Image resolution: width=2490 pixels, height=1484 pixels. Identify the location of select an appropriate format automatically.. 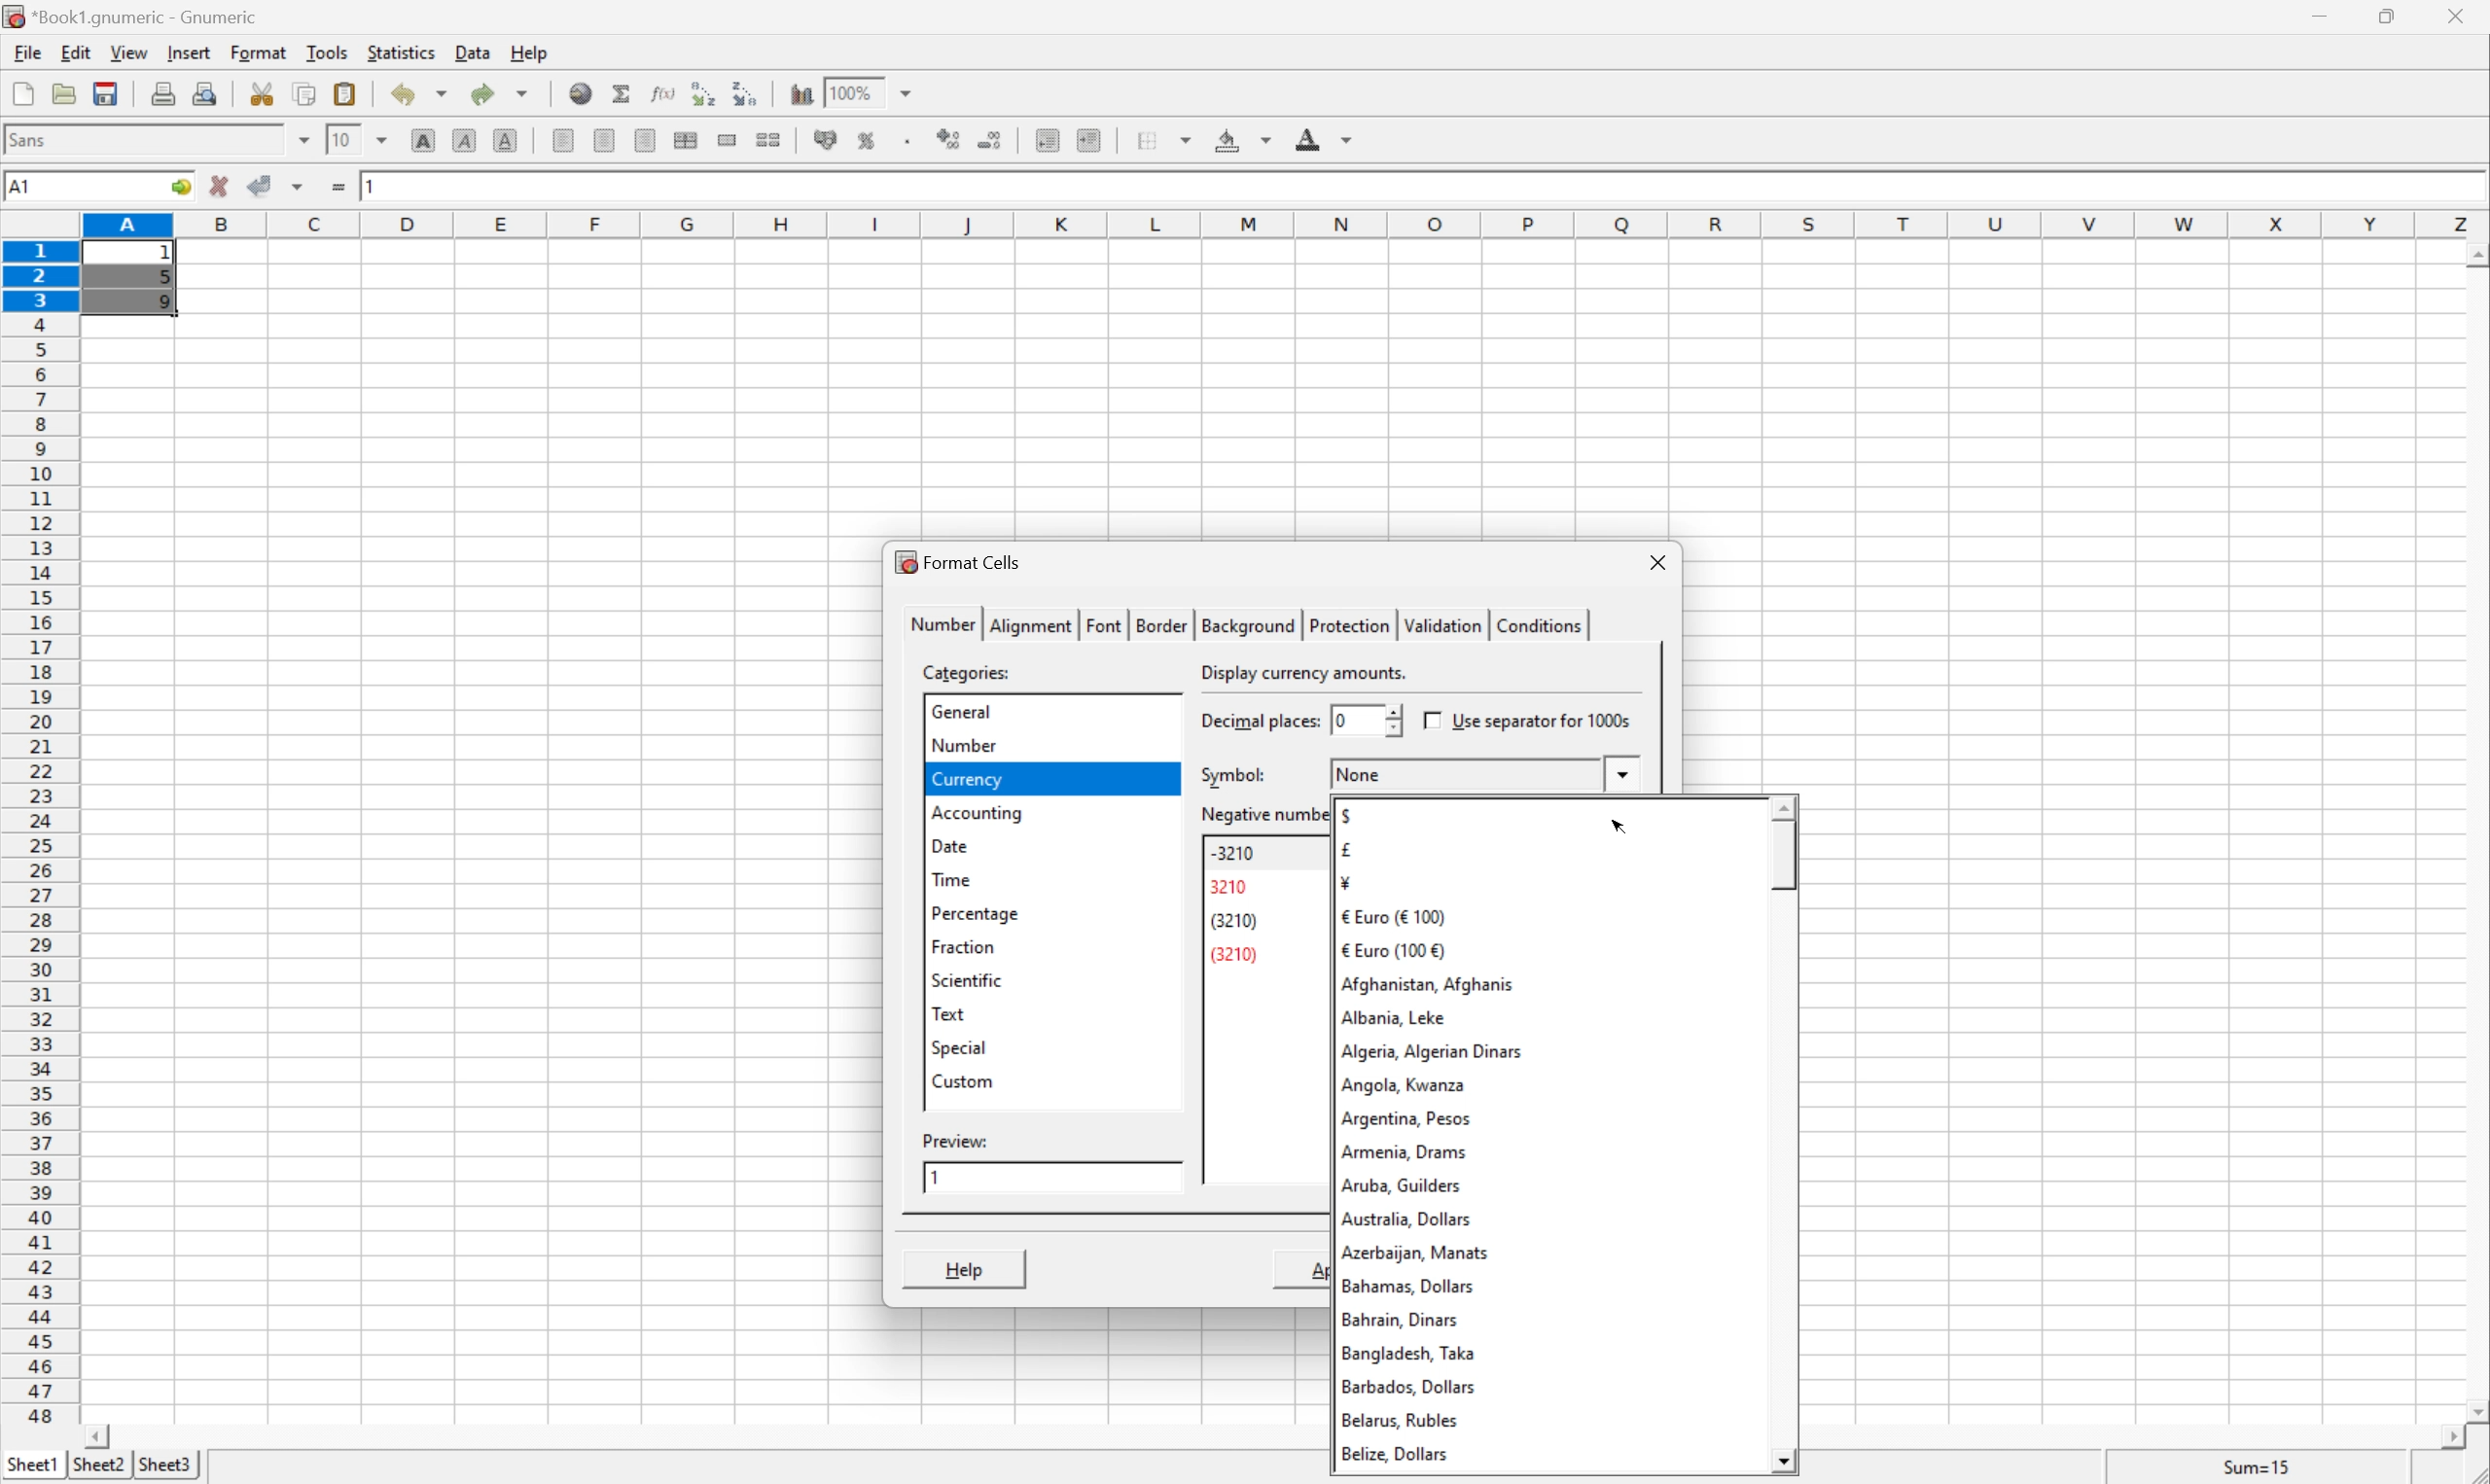
(1376, 673).